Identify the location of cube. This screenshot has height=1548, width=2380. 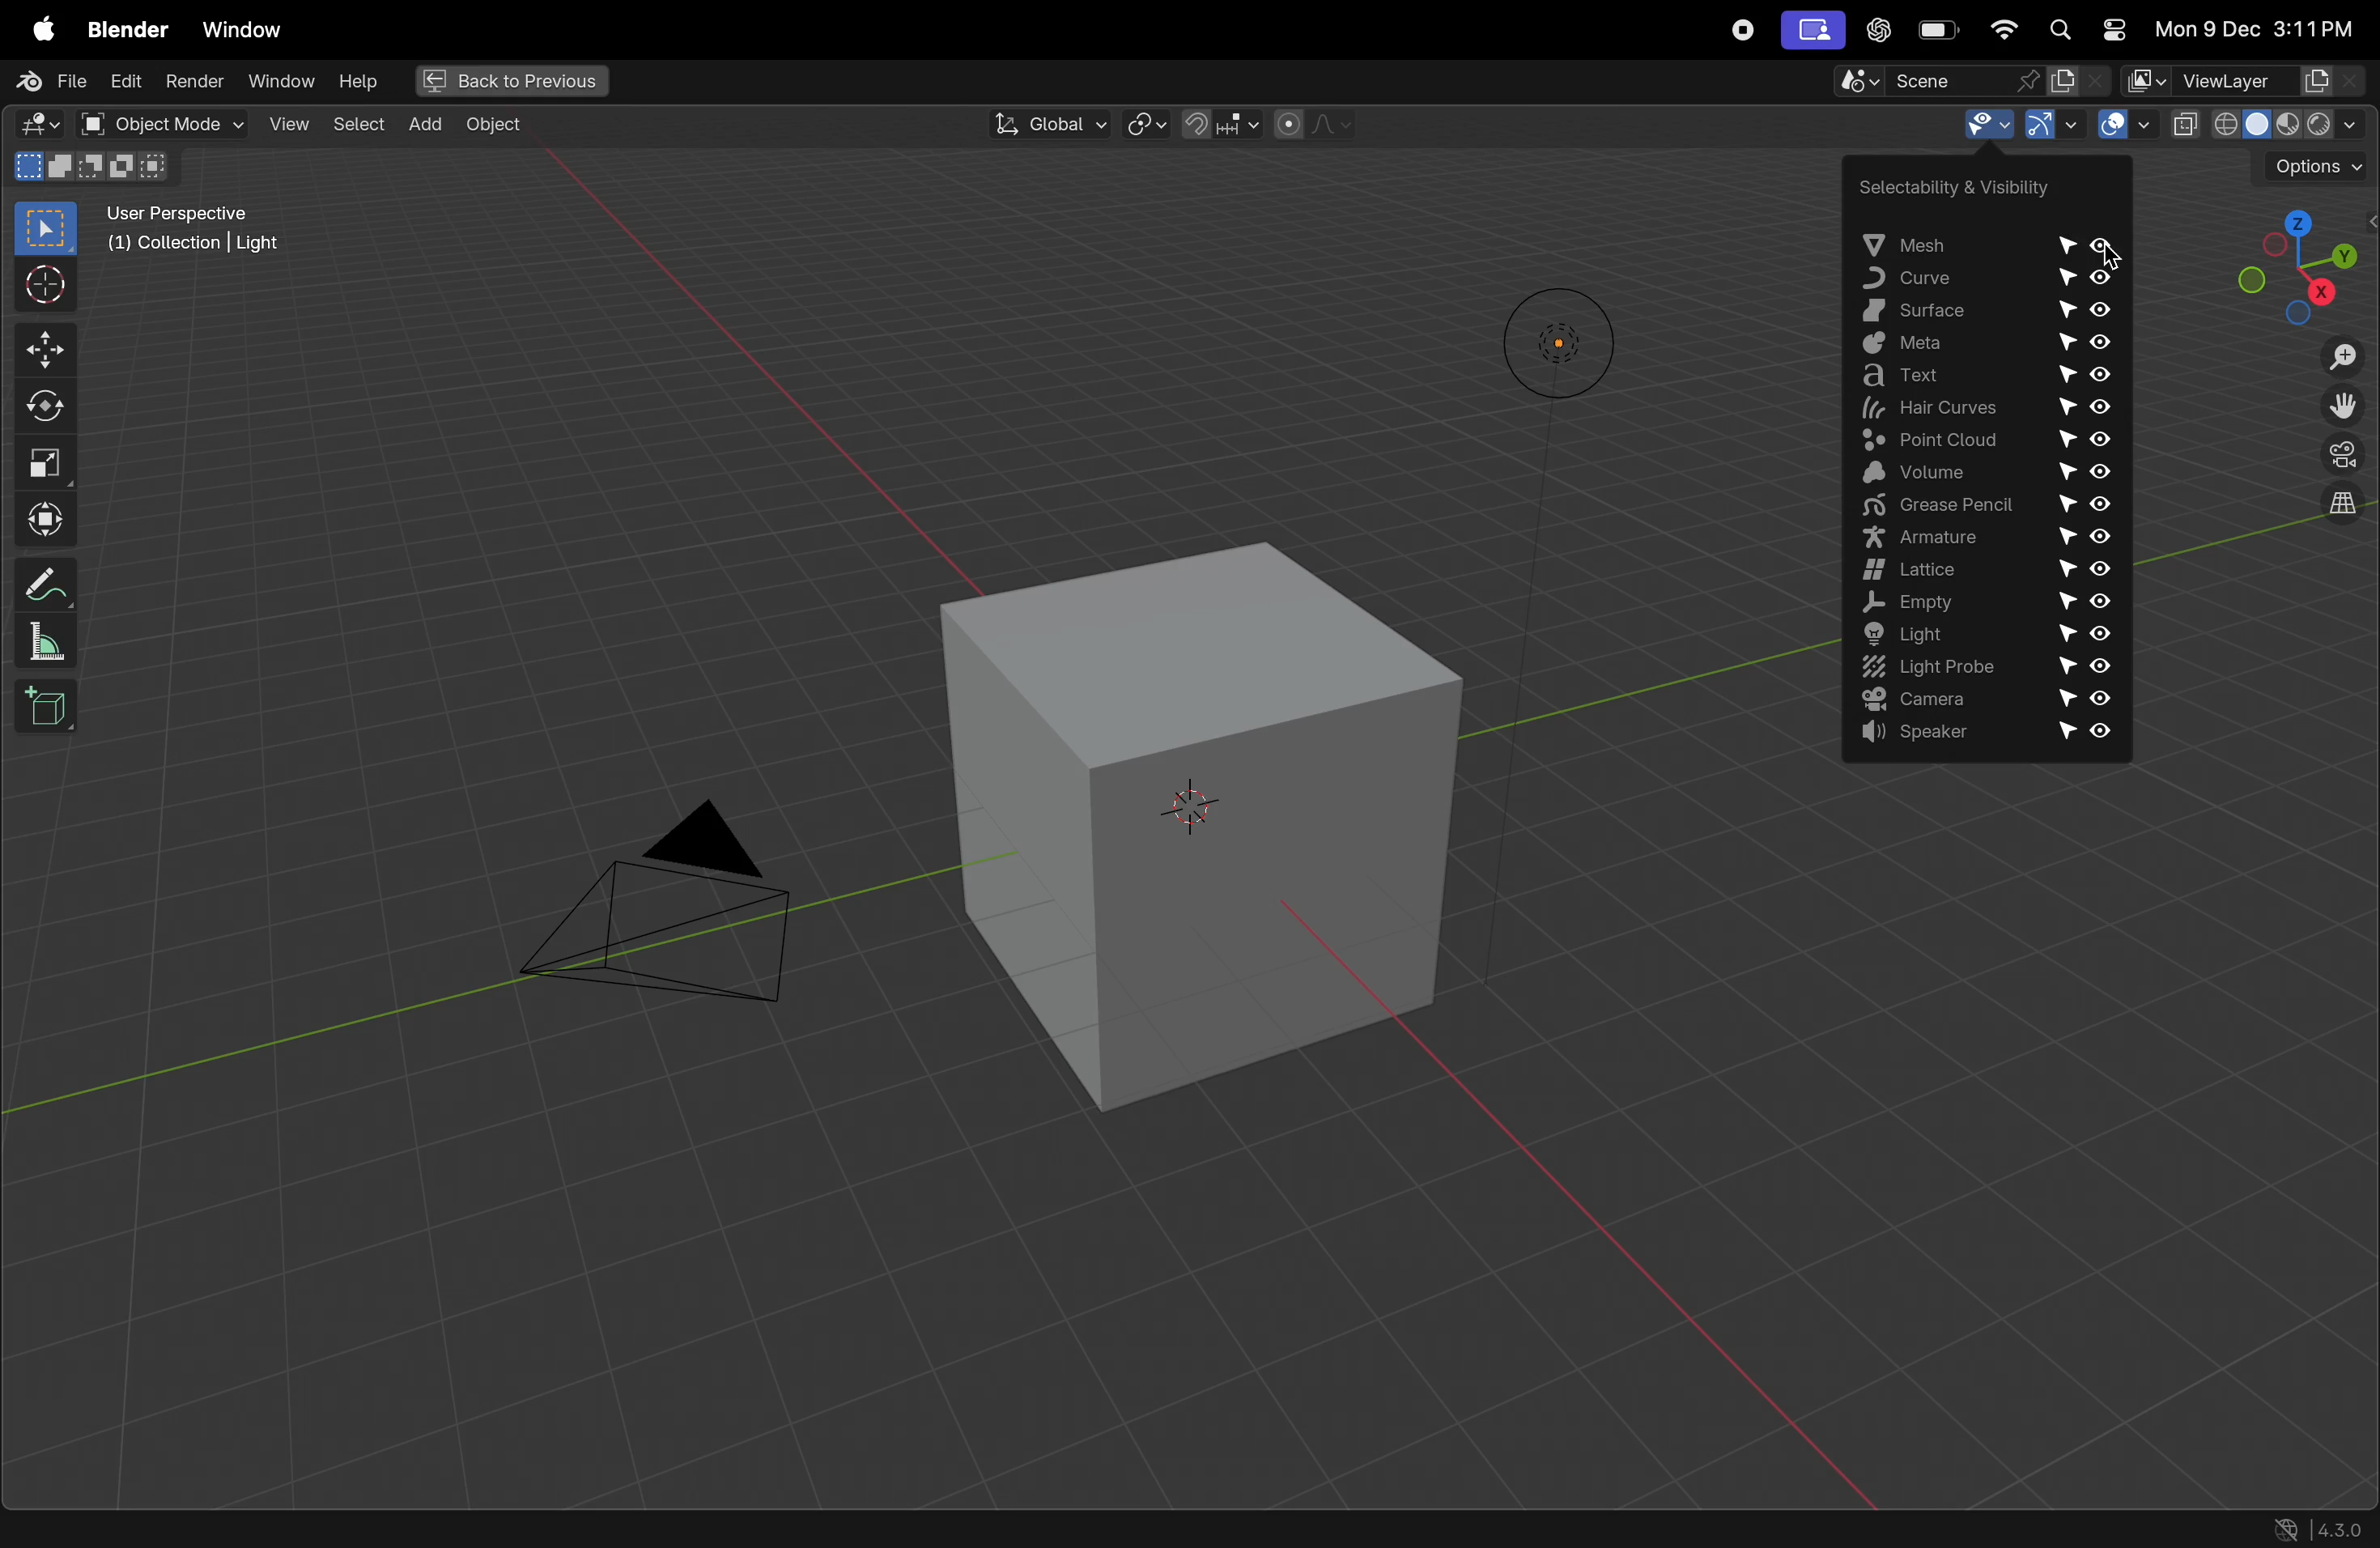
(1174, 824).